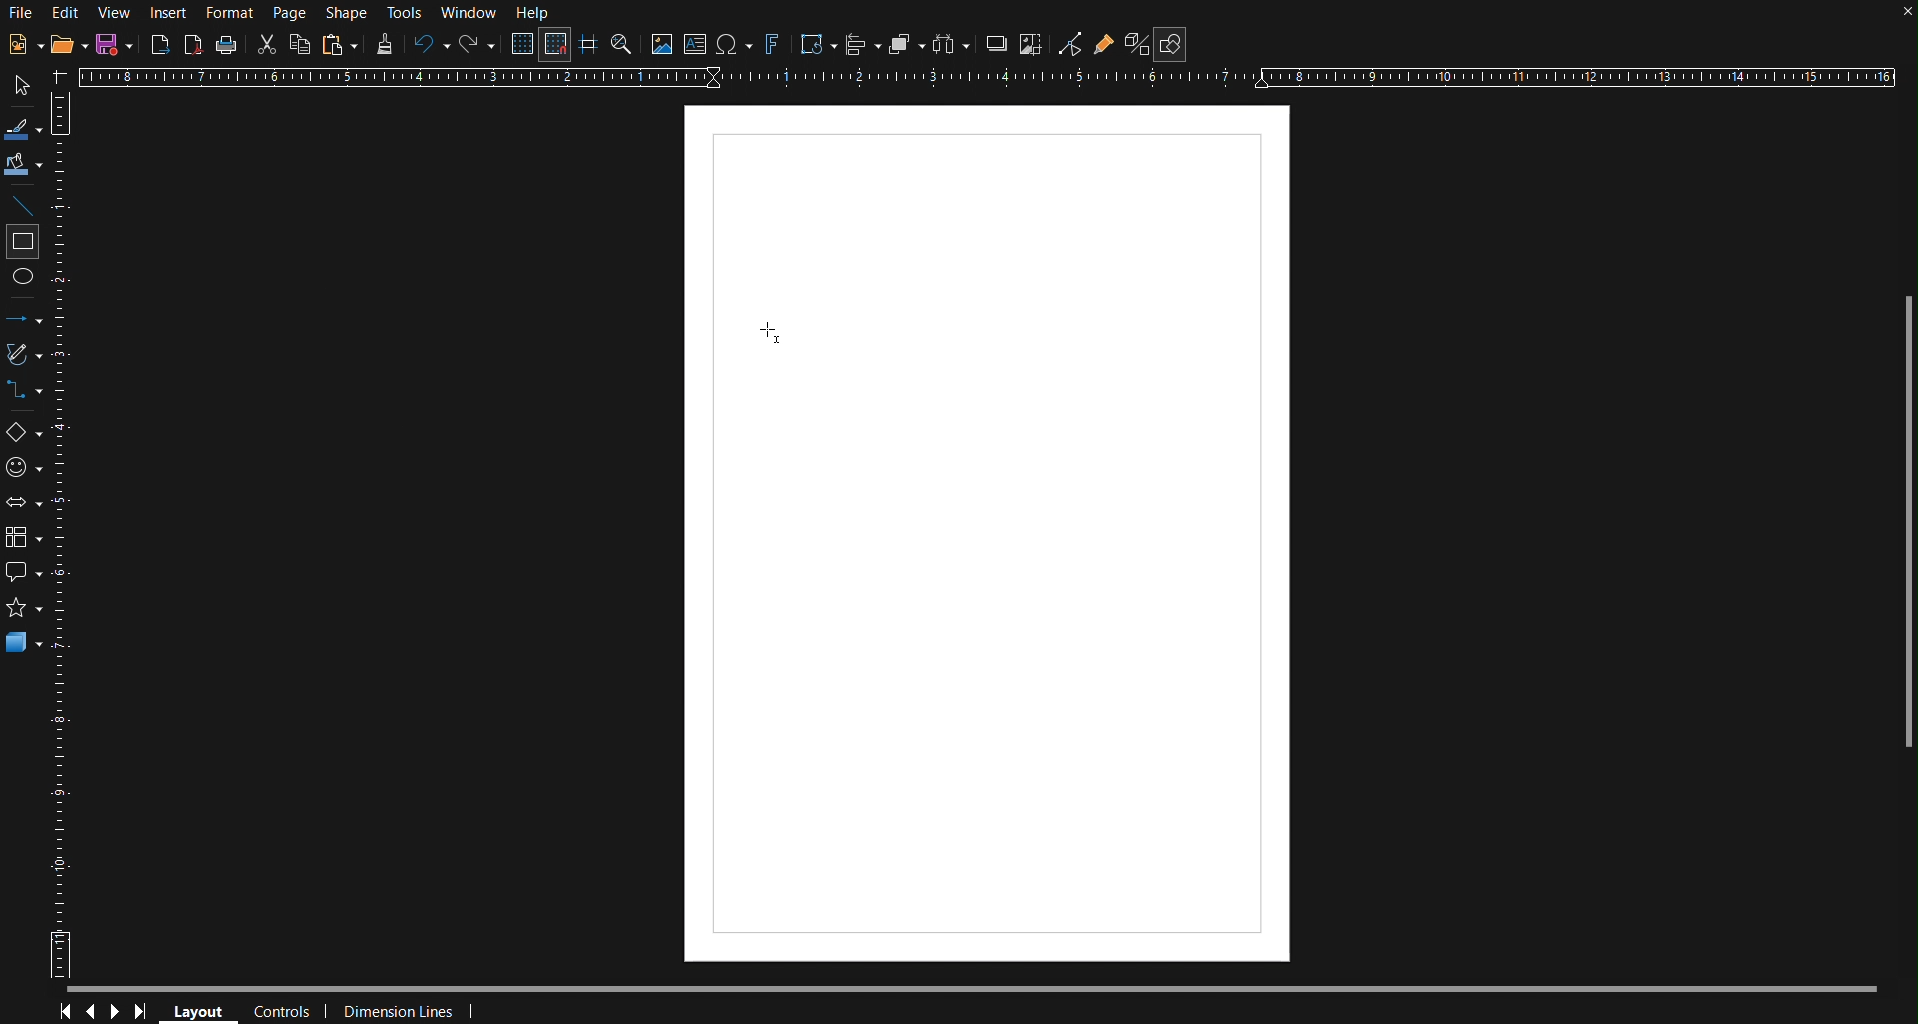  What do you see at coordinates (26, 282) in the screenshot?
I see `Ellipse` at bounding box center [26, 282].